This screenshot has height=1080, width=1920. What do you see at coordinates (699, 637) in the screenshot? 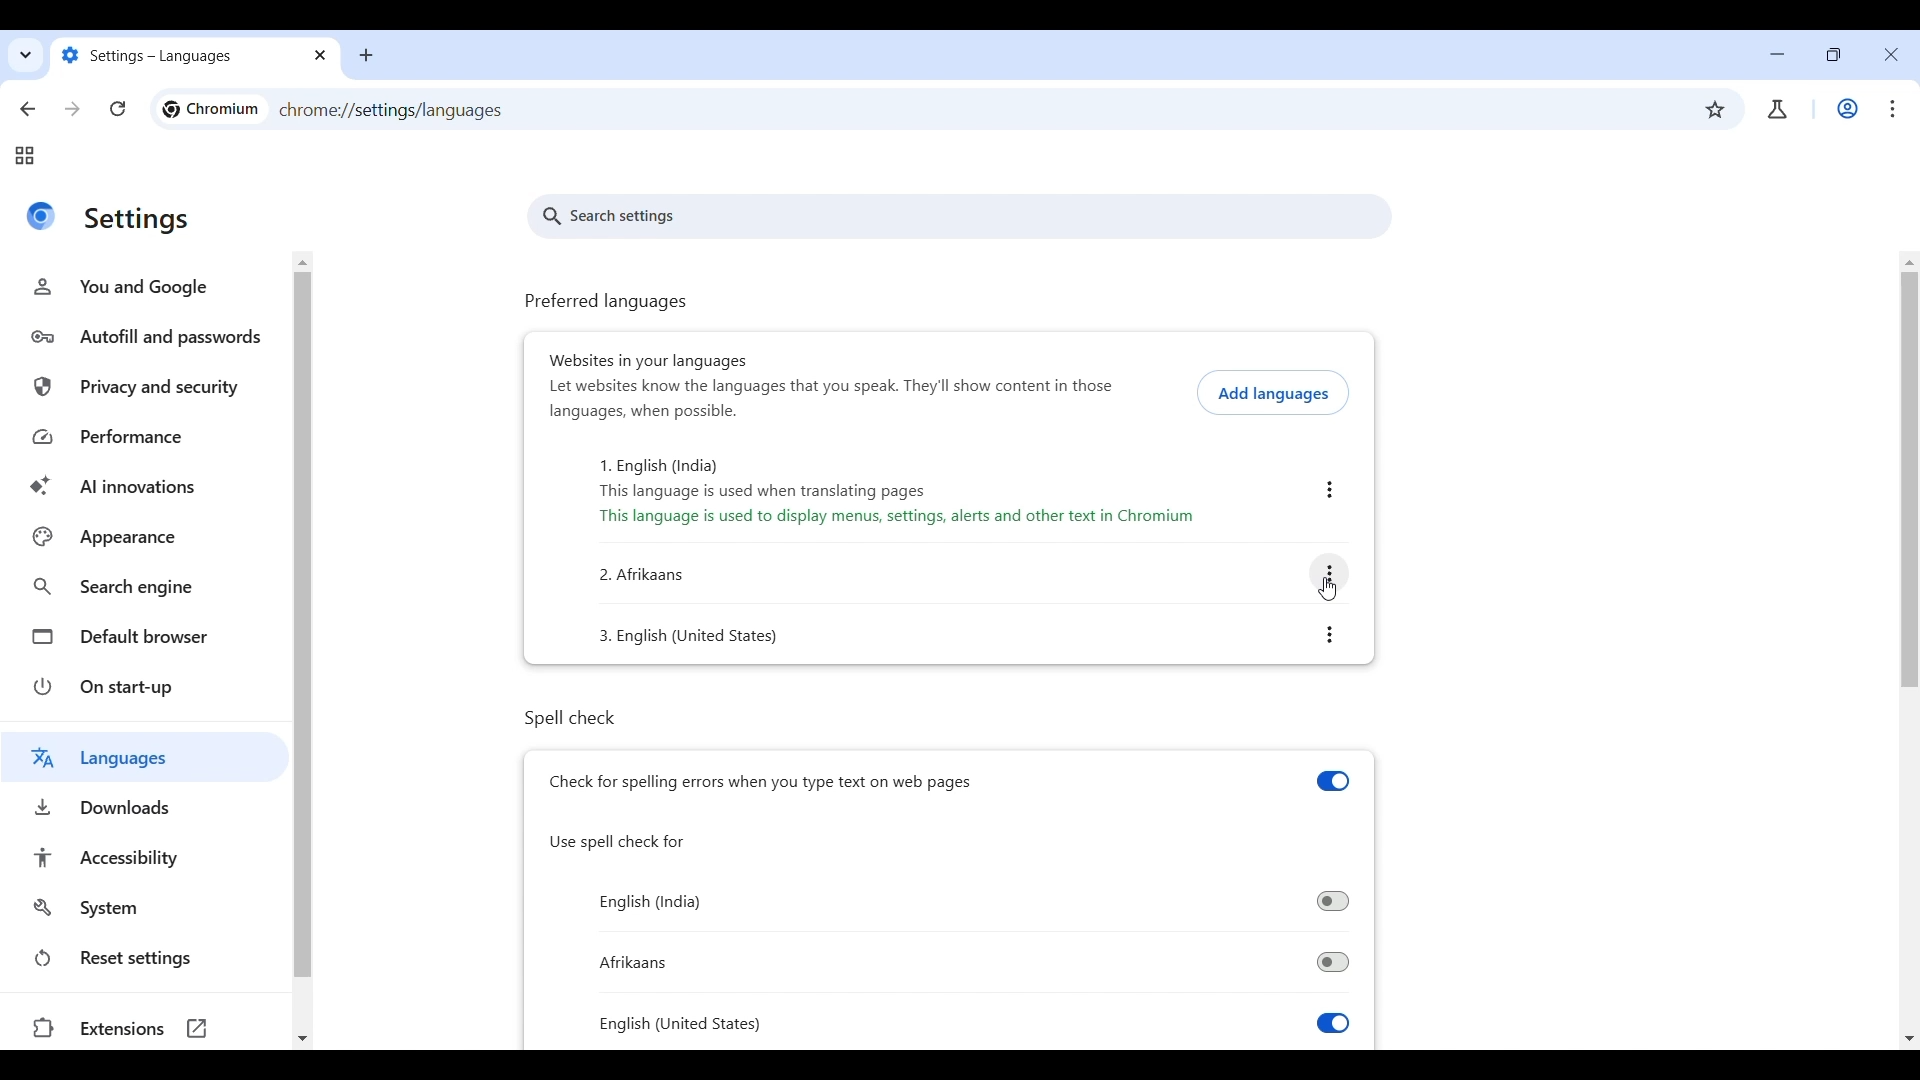
I see `numbered list: text` at bounding box center [699, 637].